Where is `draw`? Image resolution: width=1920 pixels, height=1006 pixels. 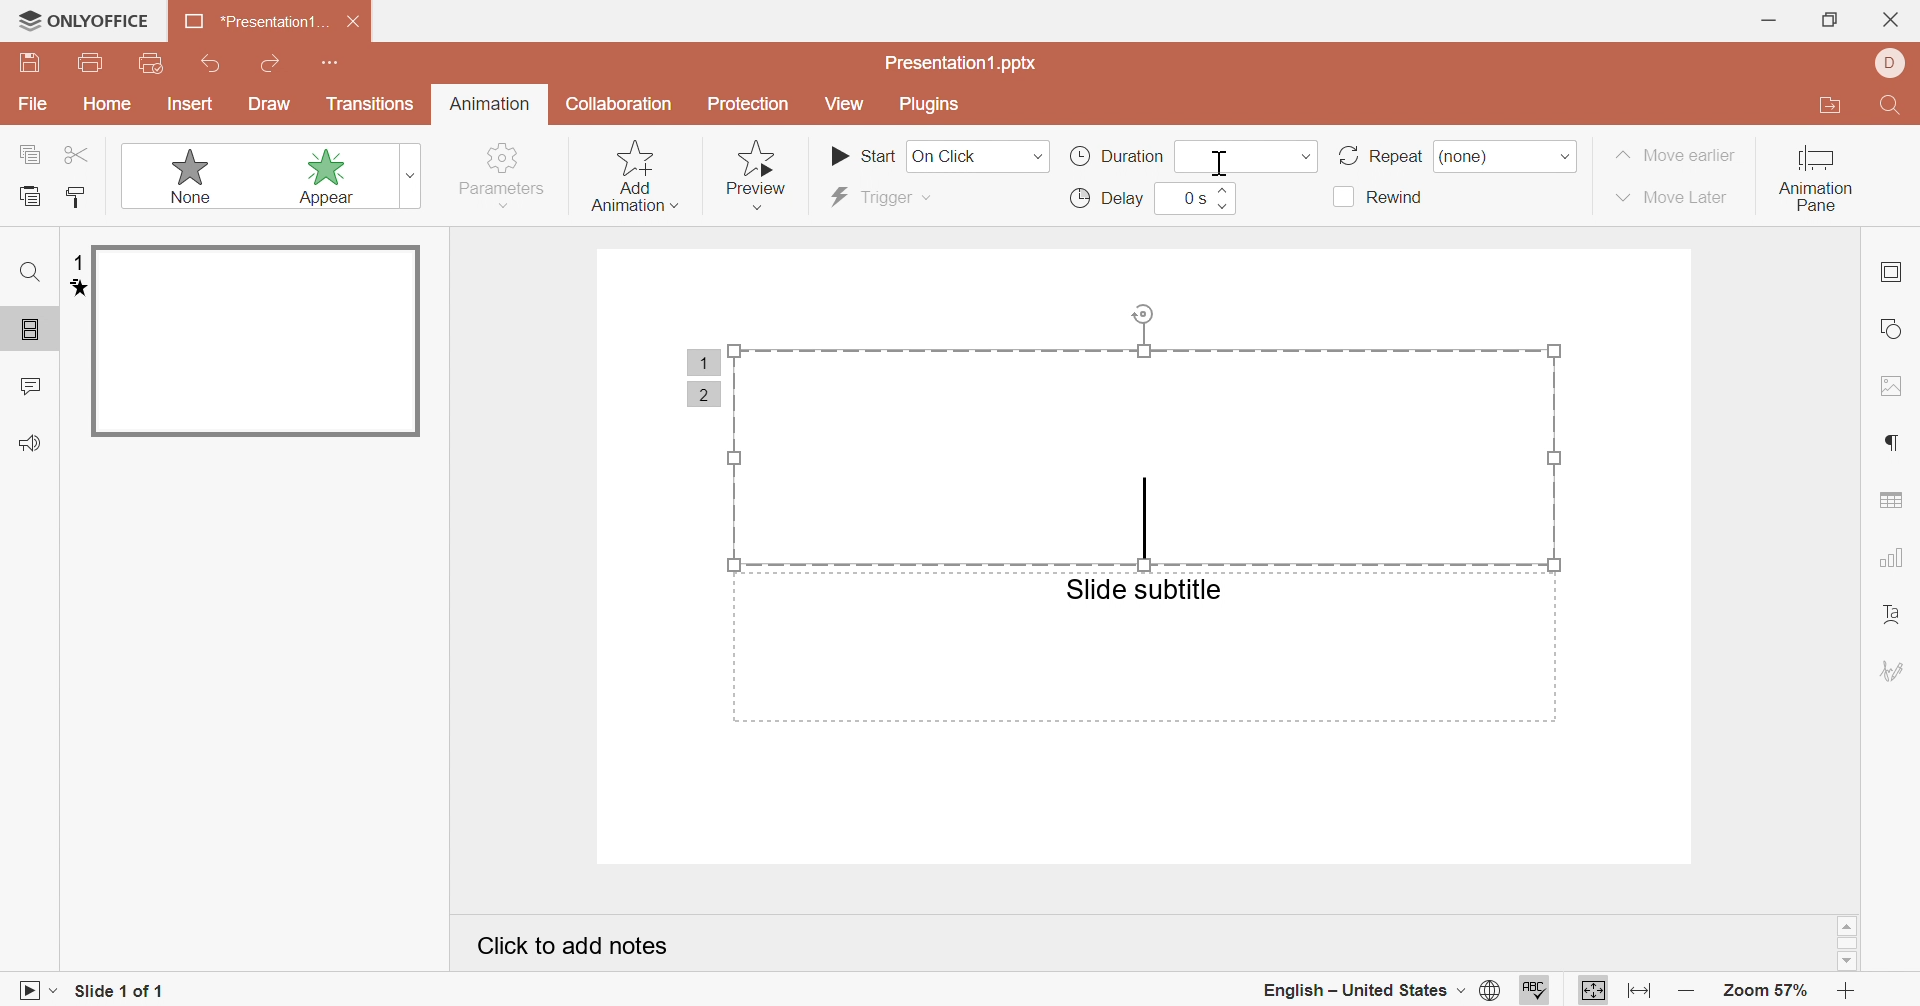 draw is located at coordinates (269, 104).